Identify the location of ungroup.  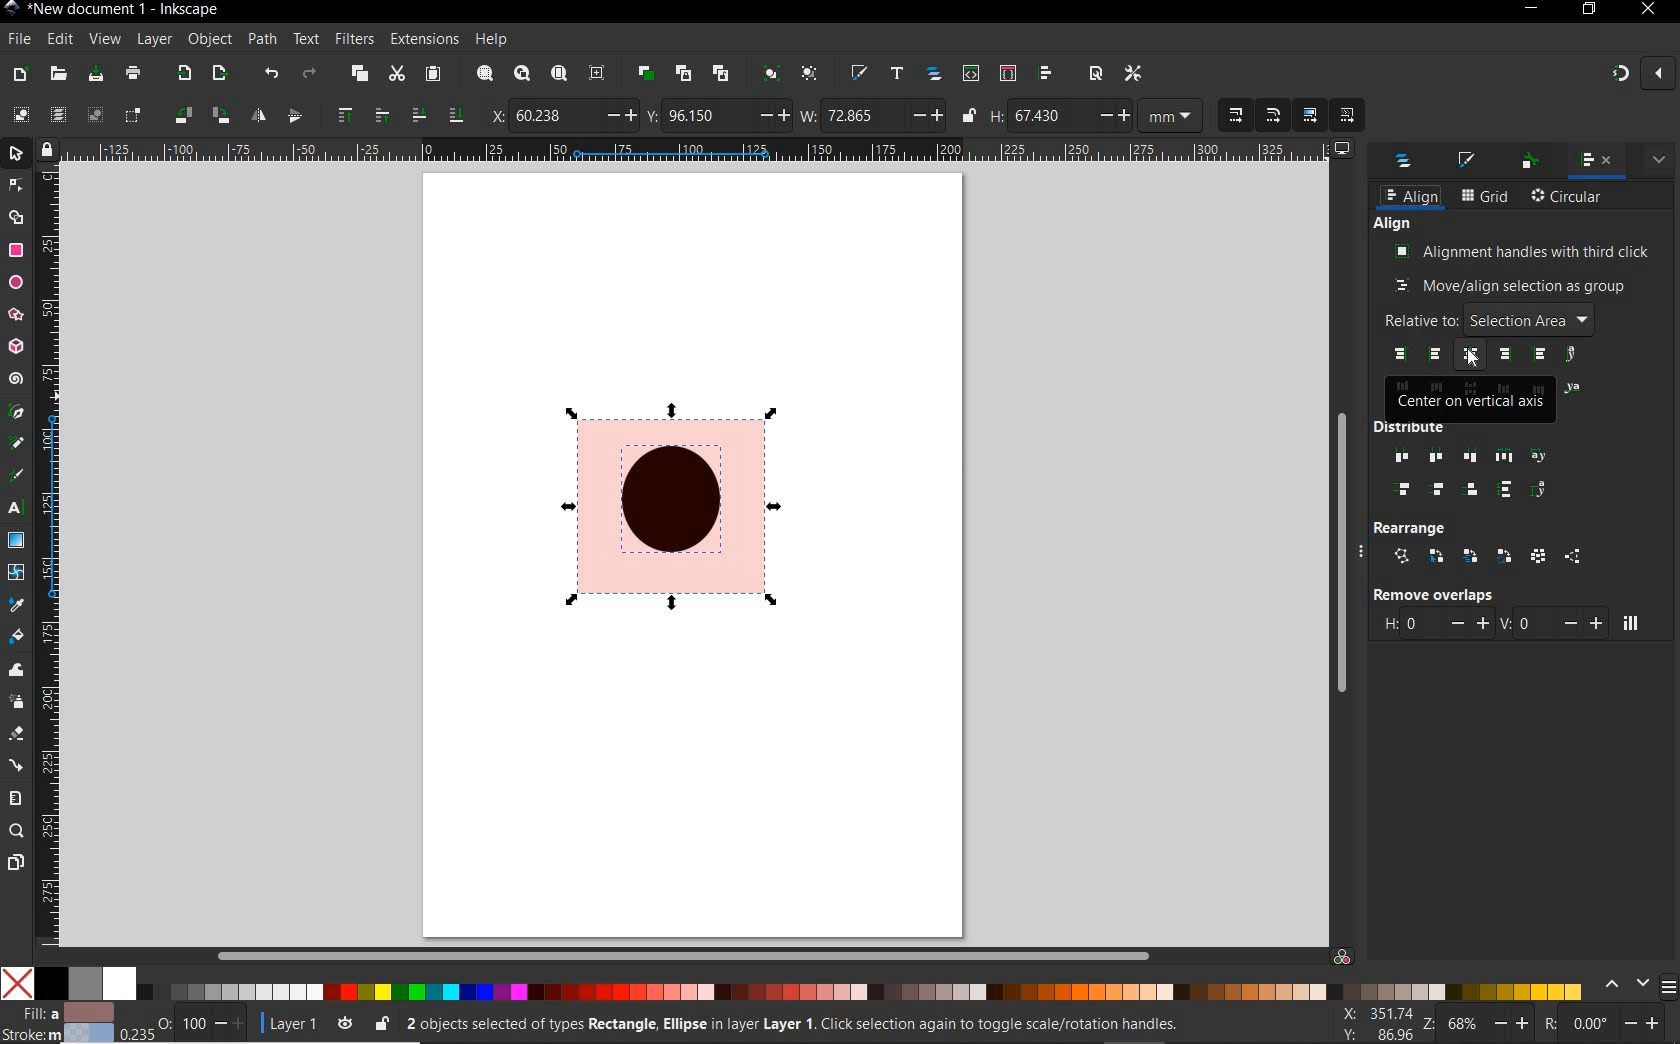
(810, 73).